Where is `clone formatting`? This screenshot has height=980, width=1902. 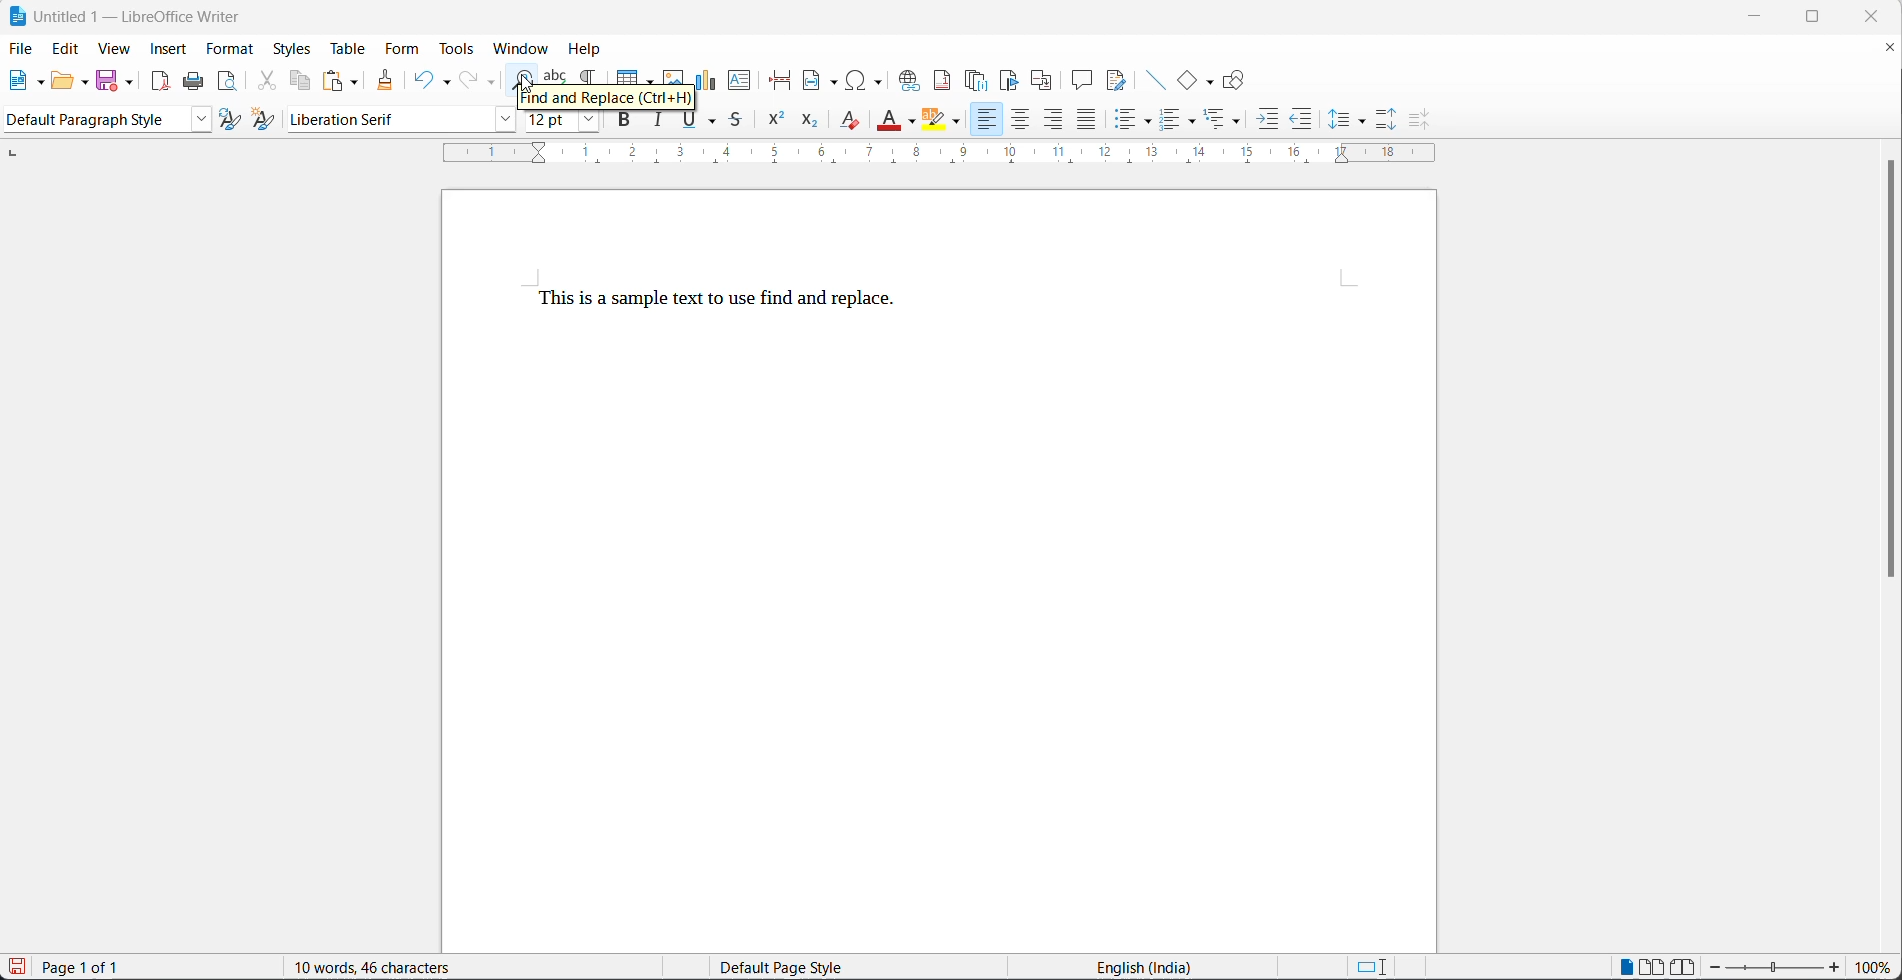
clone formatting is located at coordinates (388, 81).